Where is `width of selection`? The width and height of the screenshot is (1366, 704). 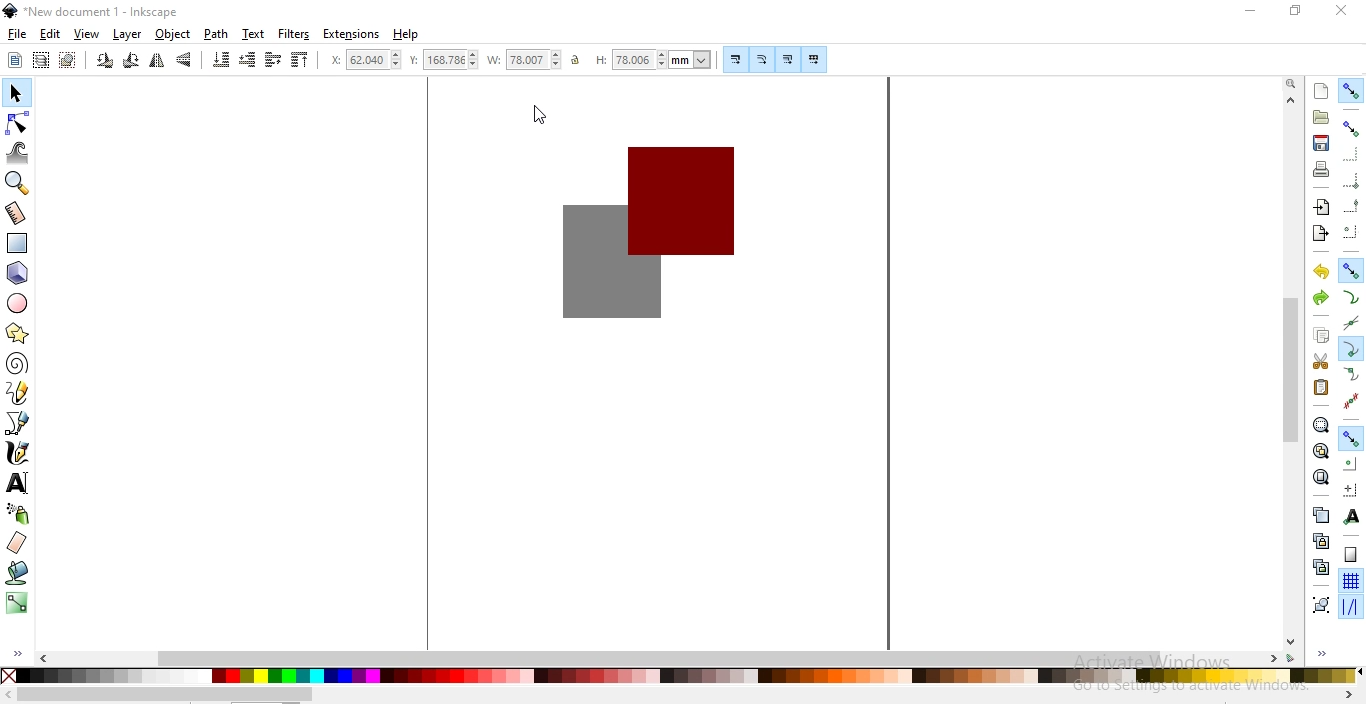
width of selection is located at coordinates (526, 60).